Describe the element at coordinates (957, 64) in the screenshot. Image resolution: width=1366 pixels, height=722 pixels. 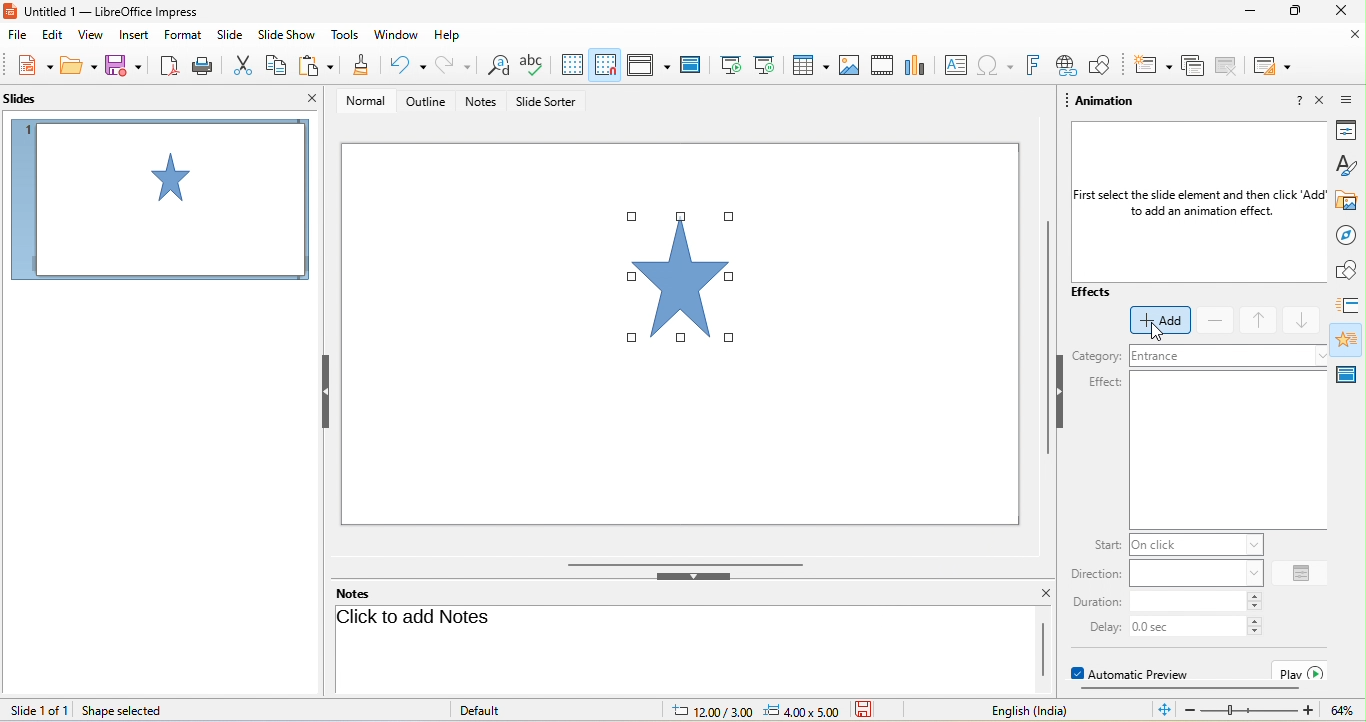
I see `text box` at that location.